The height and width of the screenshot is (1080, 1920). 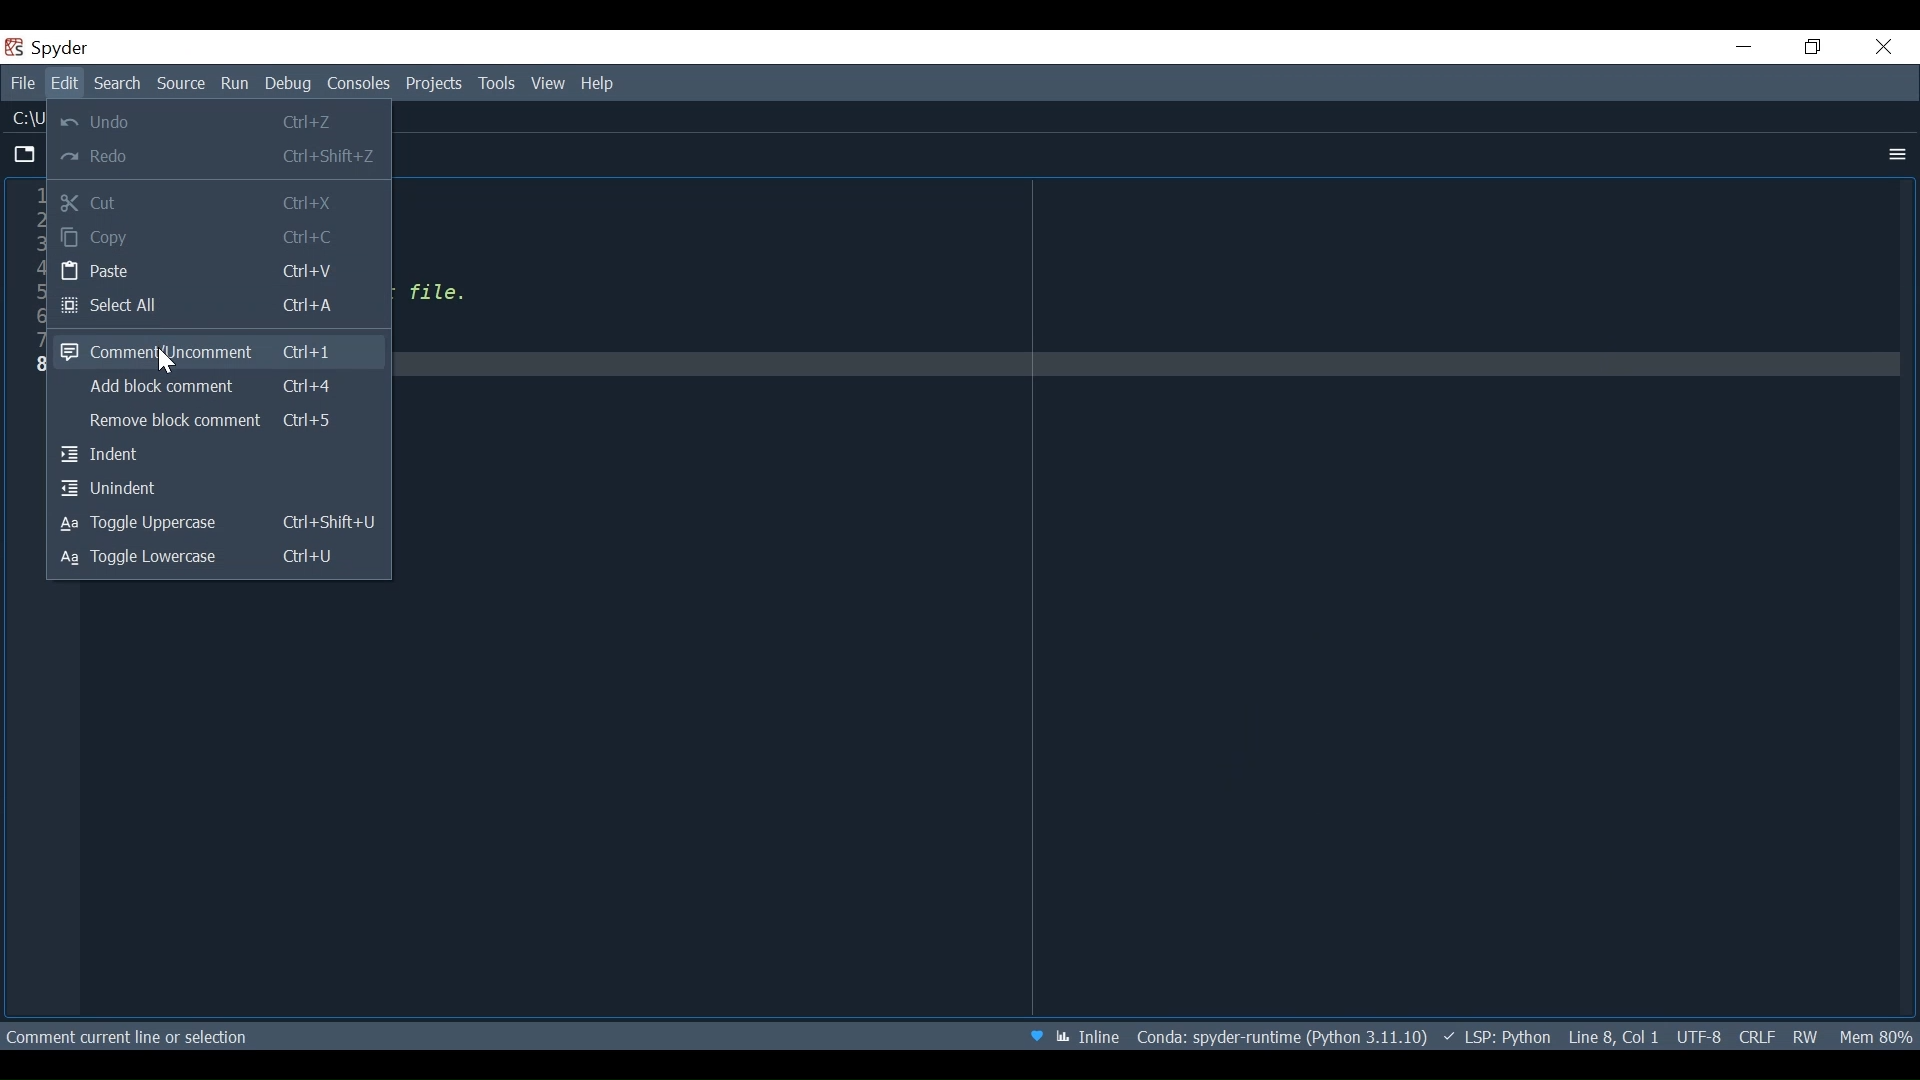 I want to click on Cursor Position, so click(x=1615, y=1036).